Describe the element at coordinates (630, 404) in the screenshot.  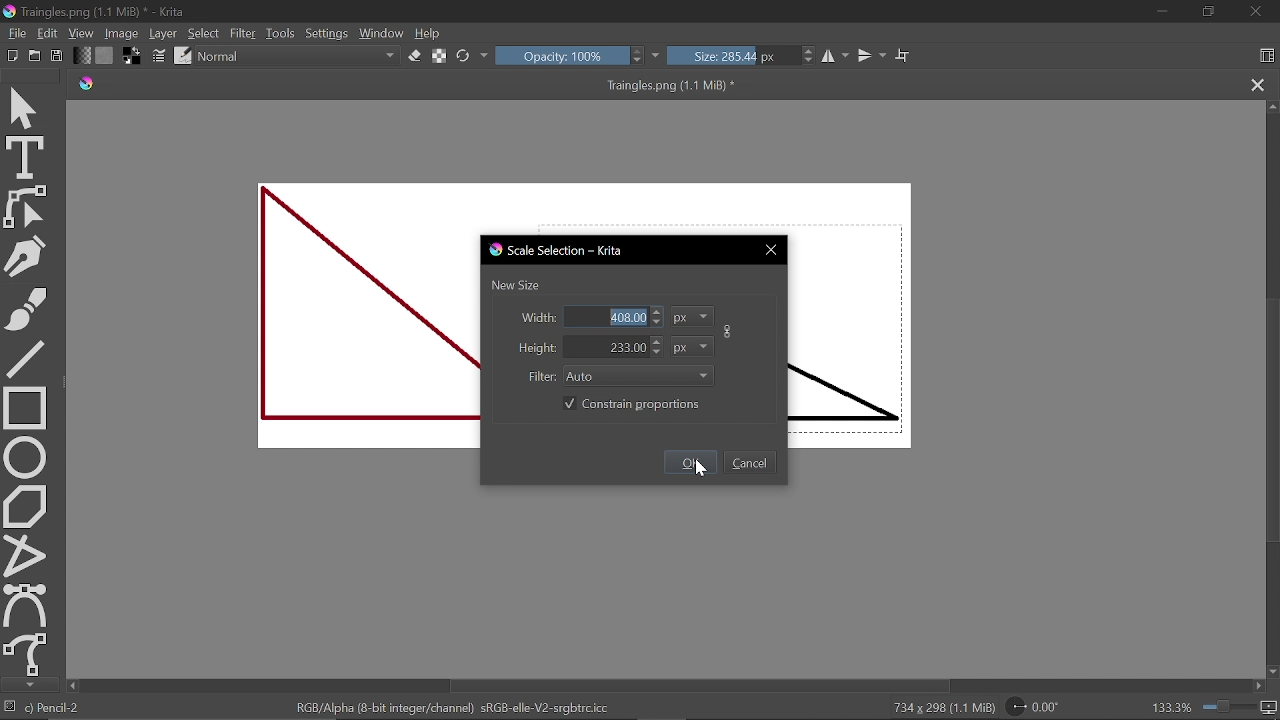
I see `Constrain proportions` at that location.